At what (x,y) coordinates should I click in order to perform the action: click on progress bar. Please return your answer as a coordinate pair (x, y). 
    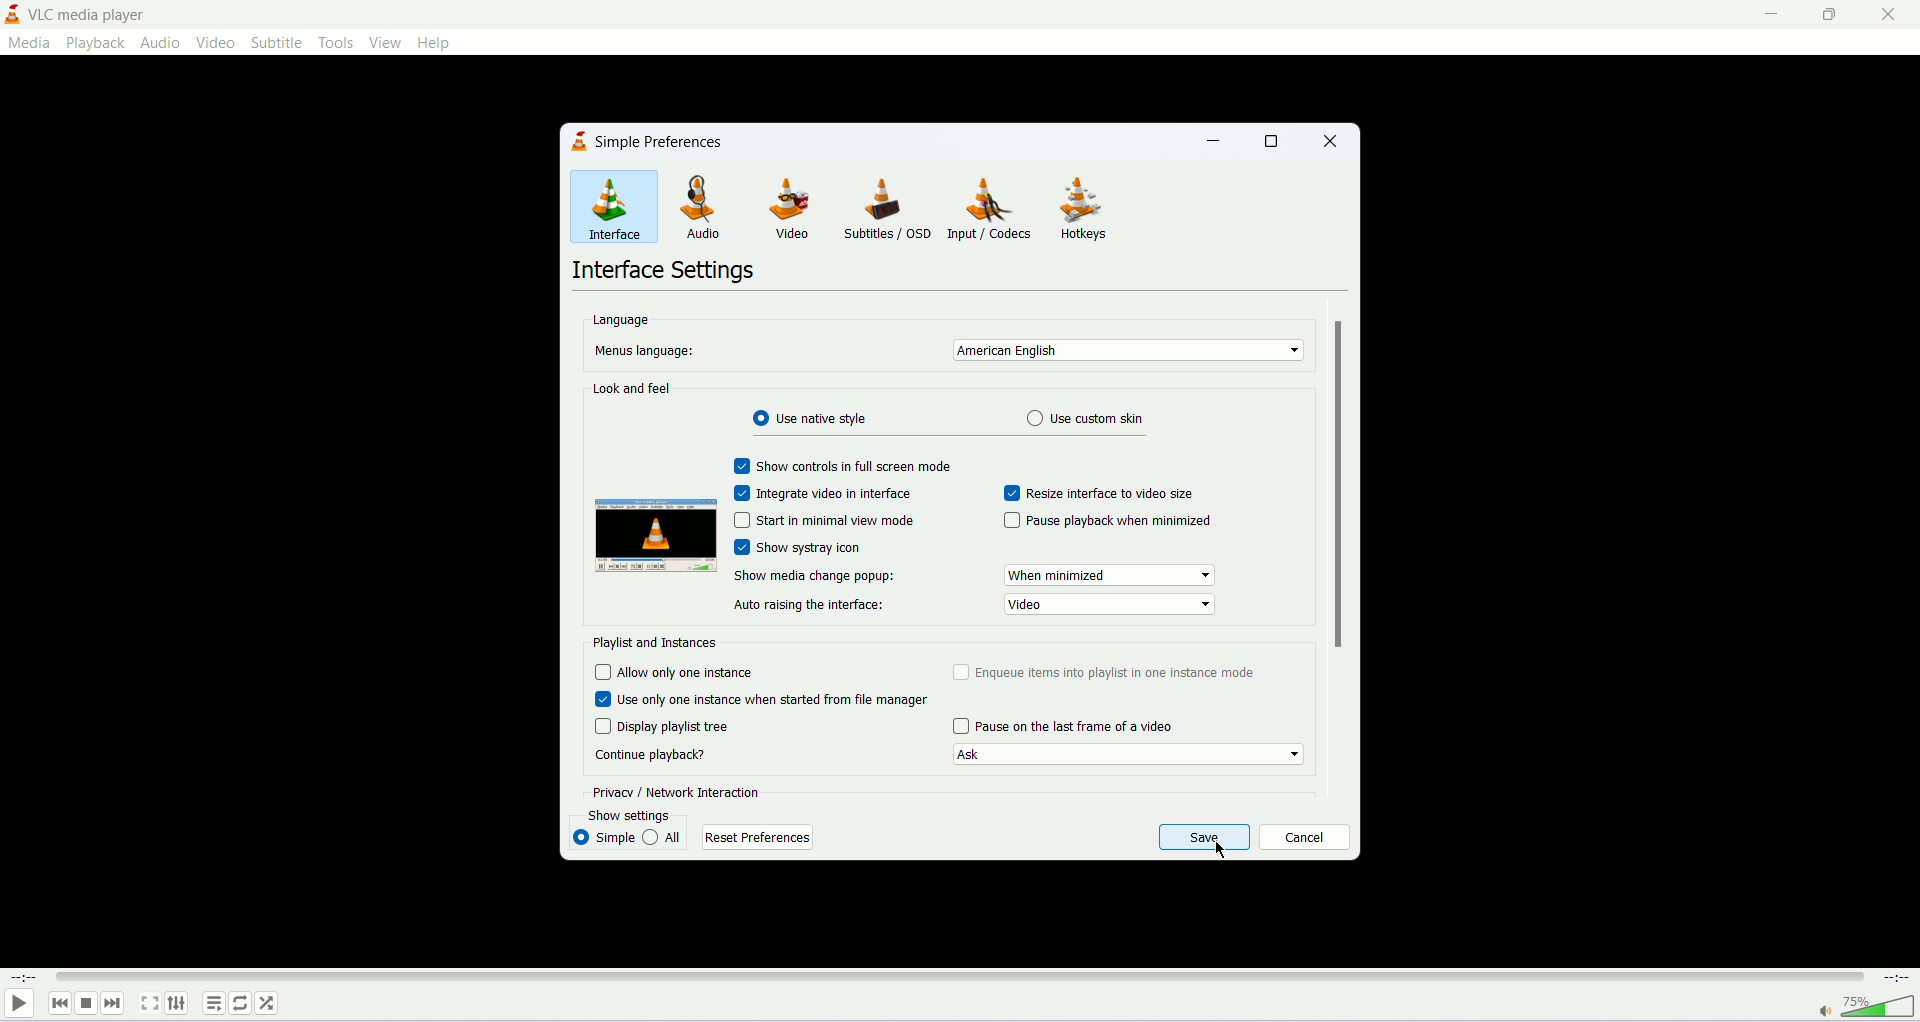
    Looking at the image, I should click on (960, 977).